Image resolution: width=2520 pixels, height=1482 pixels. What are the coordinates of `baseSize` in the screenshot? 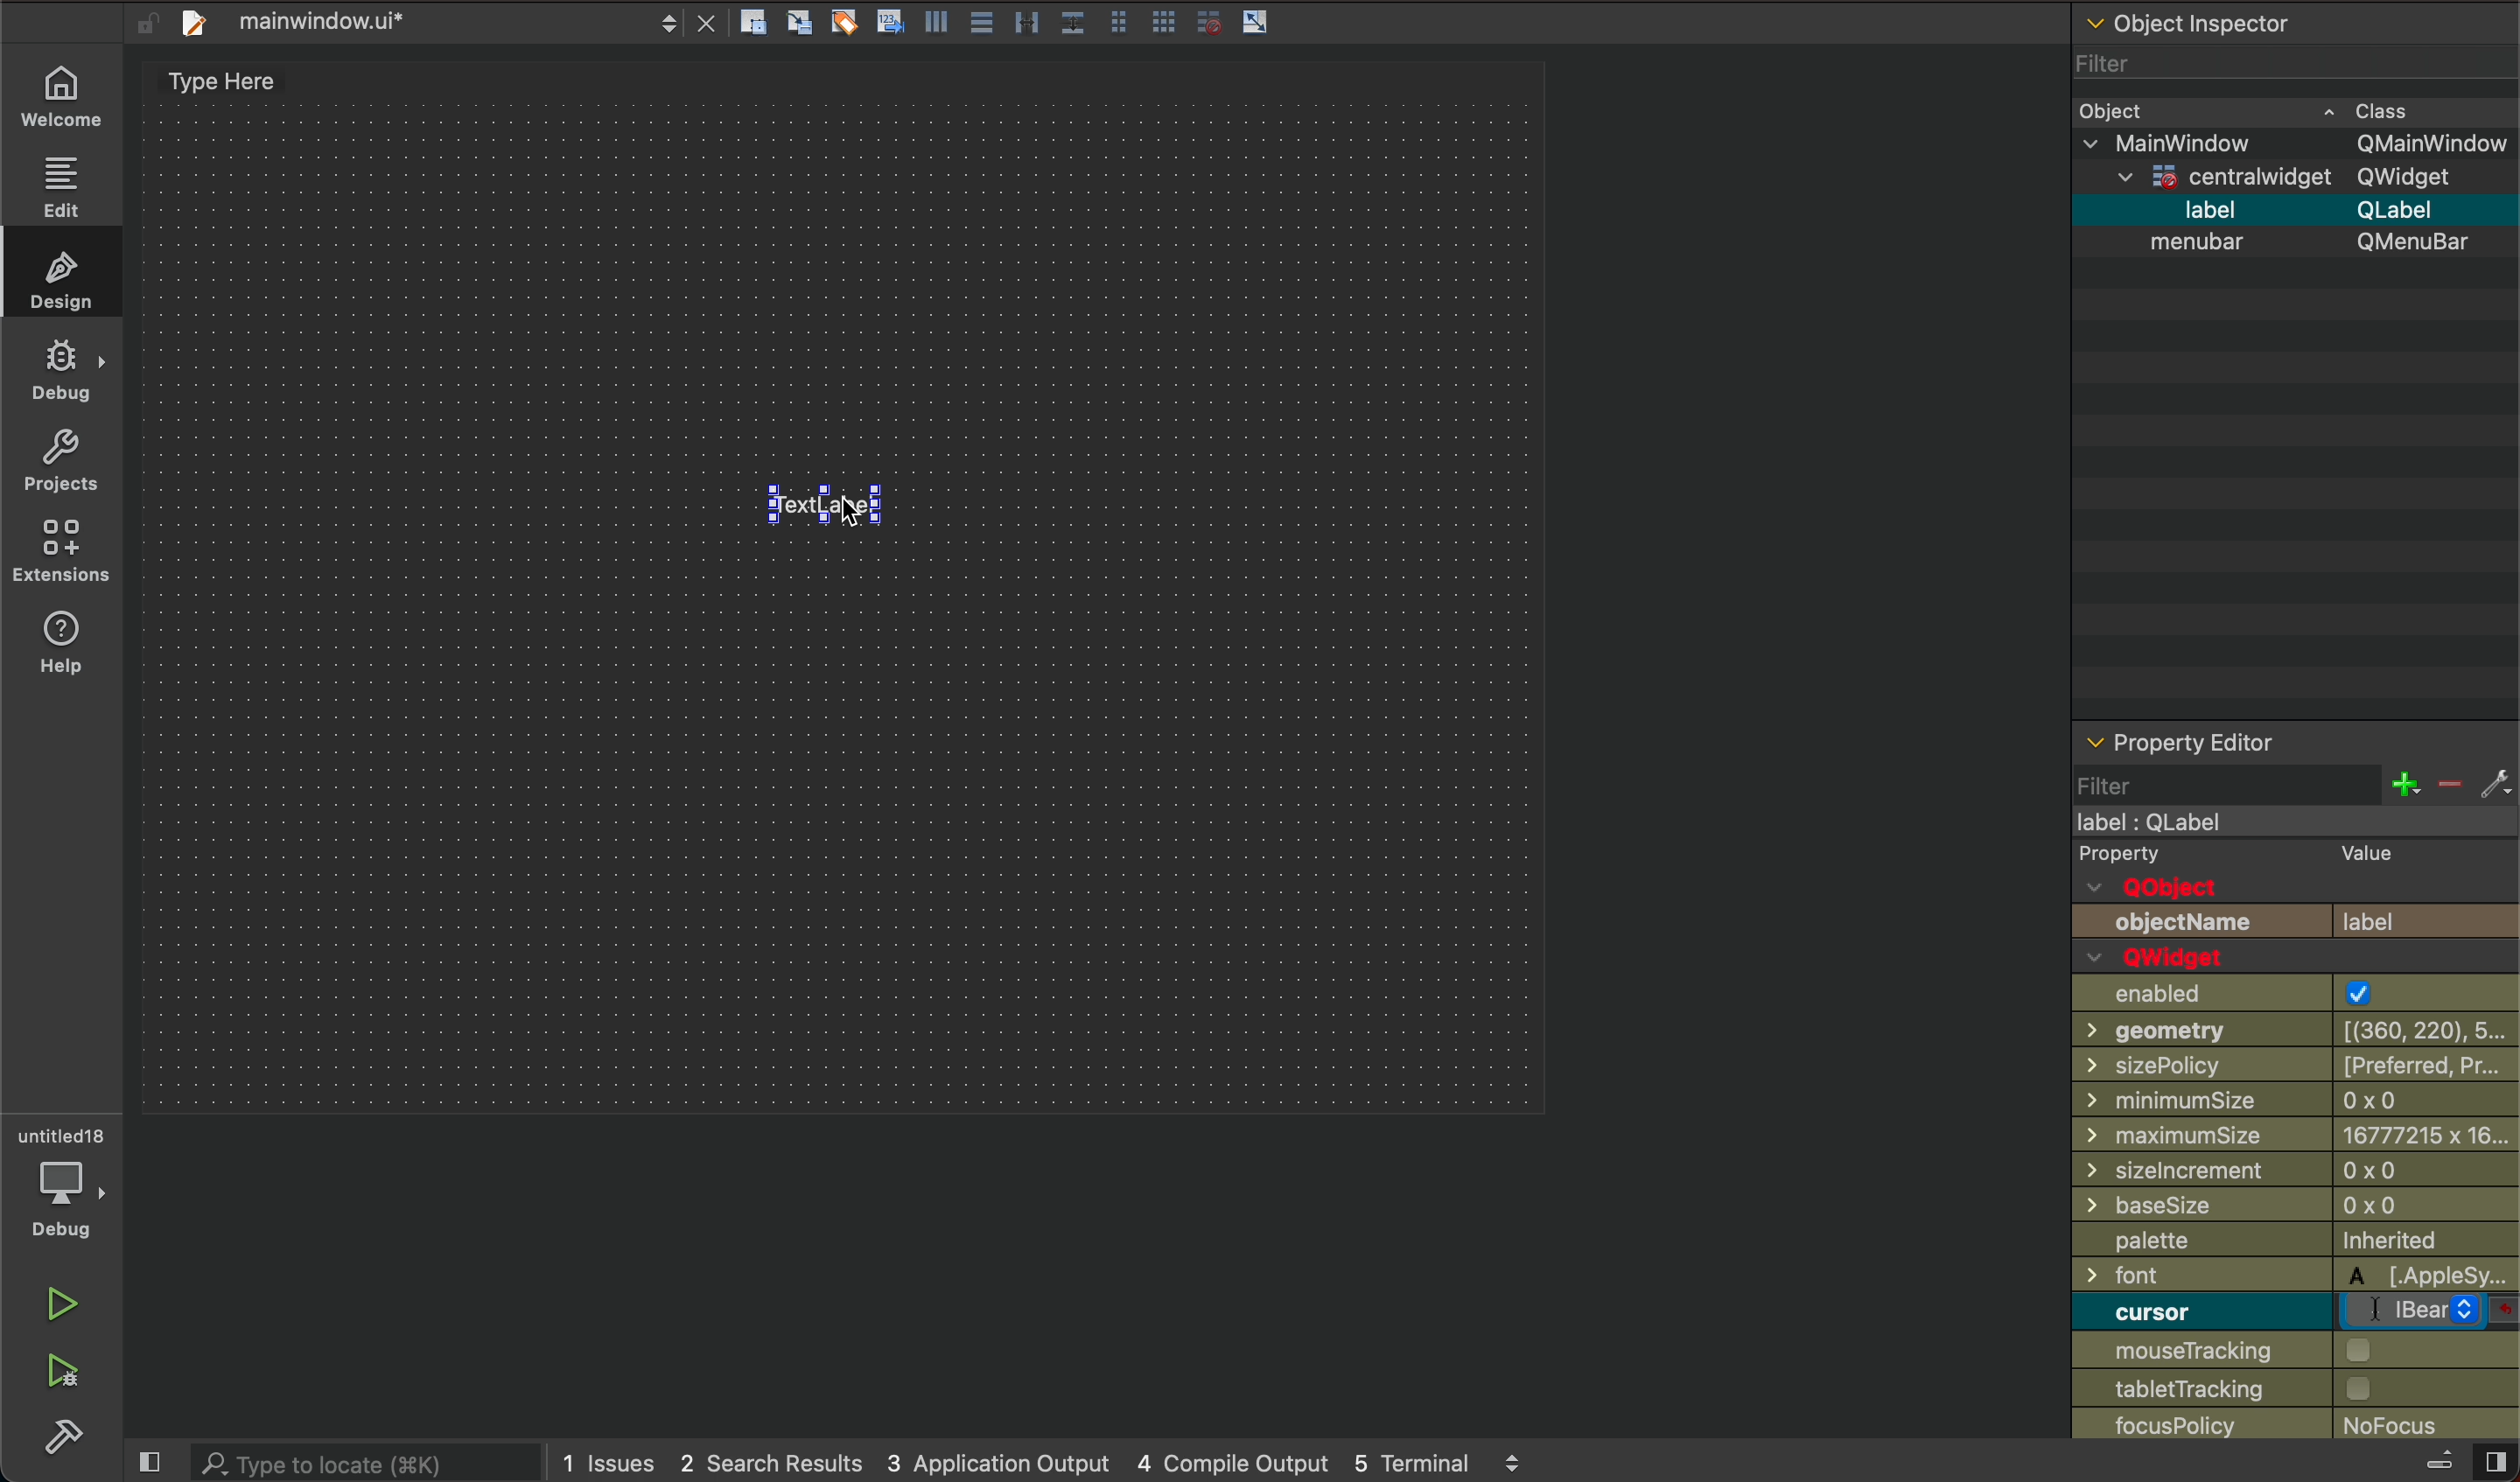 It's located at (2180, 1204).